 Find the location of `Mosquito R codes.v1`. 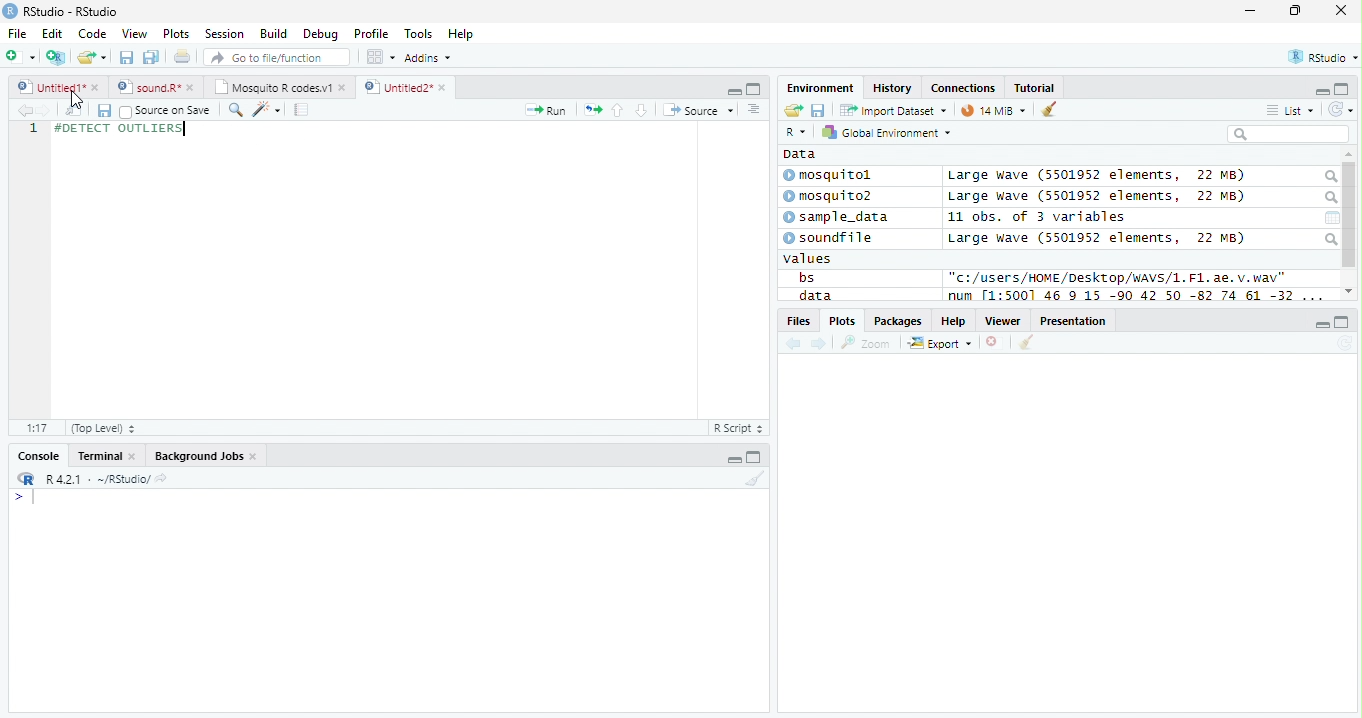

Mosquito R codes.v1 is located at coordinates (277, 86).